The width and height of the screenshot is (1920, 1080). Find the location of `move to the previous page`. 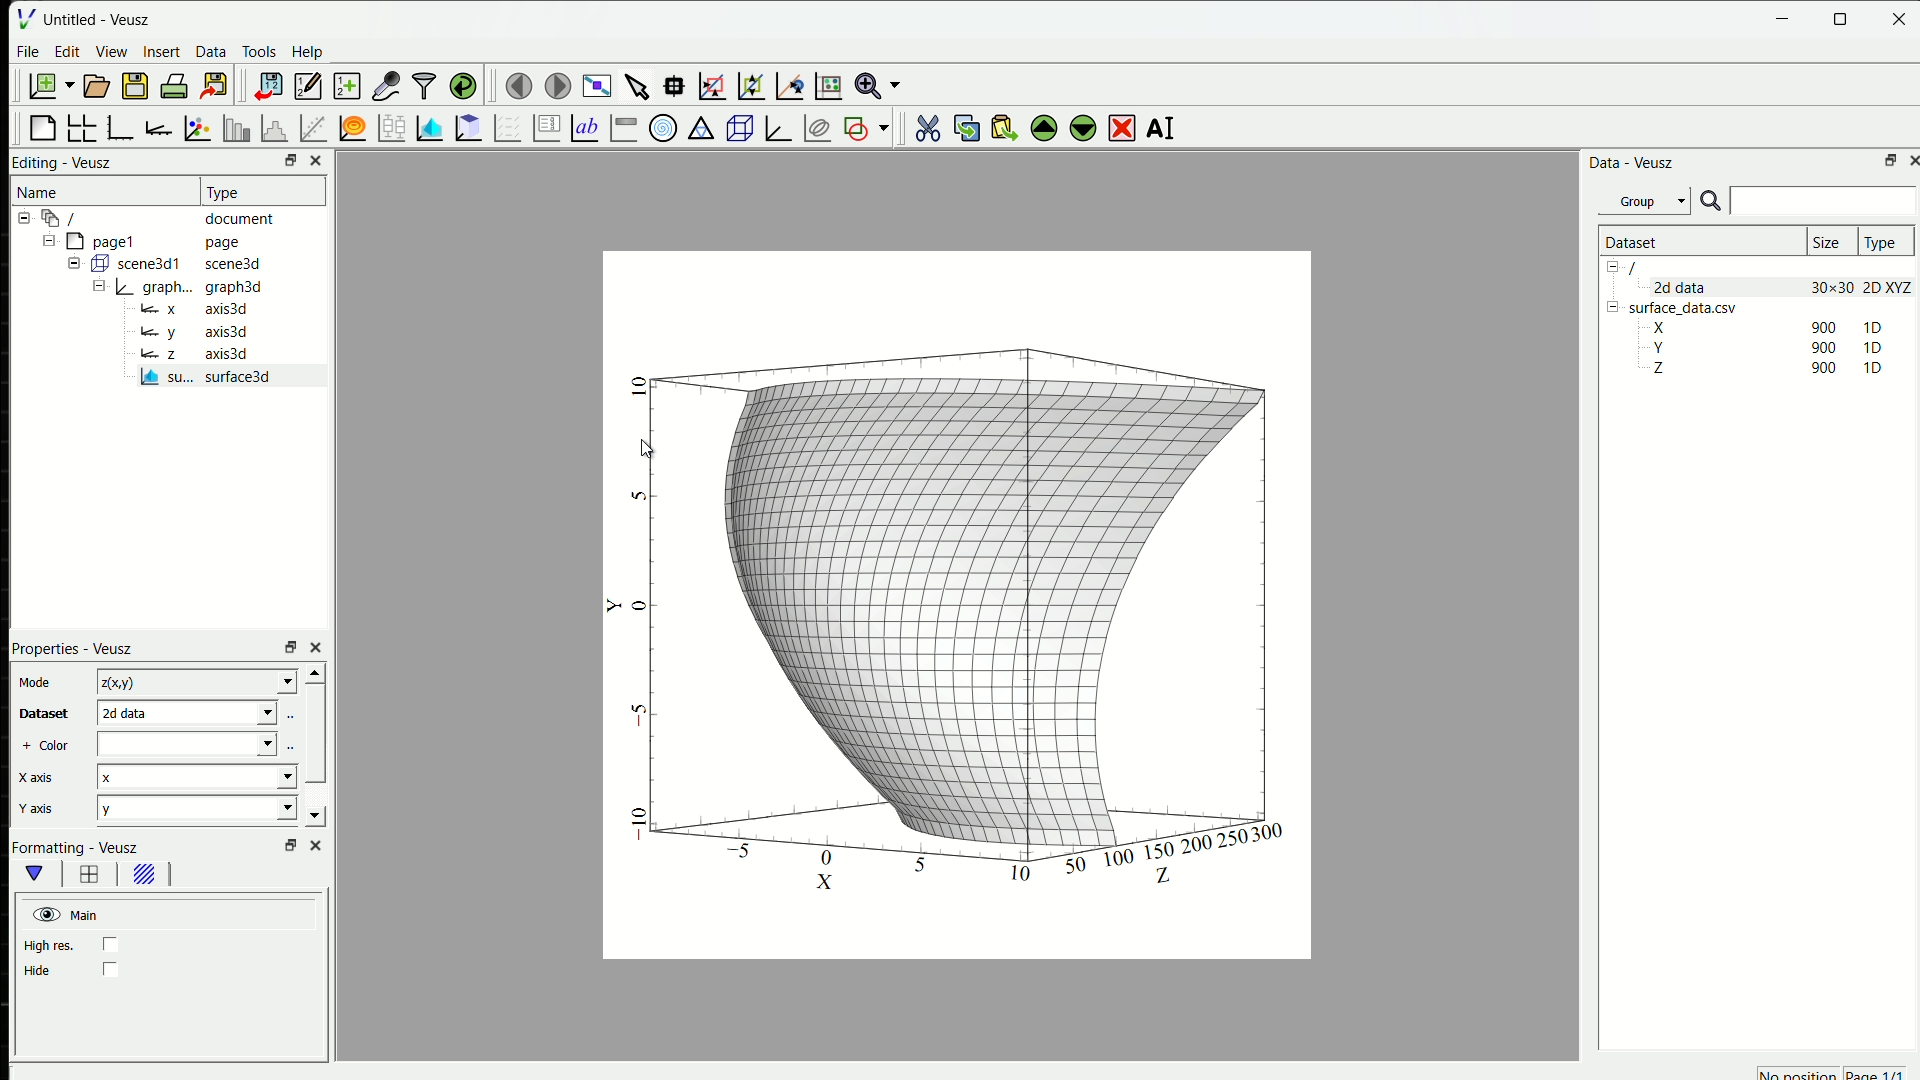

move to the previous page is located at coordinates (520, 84).